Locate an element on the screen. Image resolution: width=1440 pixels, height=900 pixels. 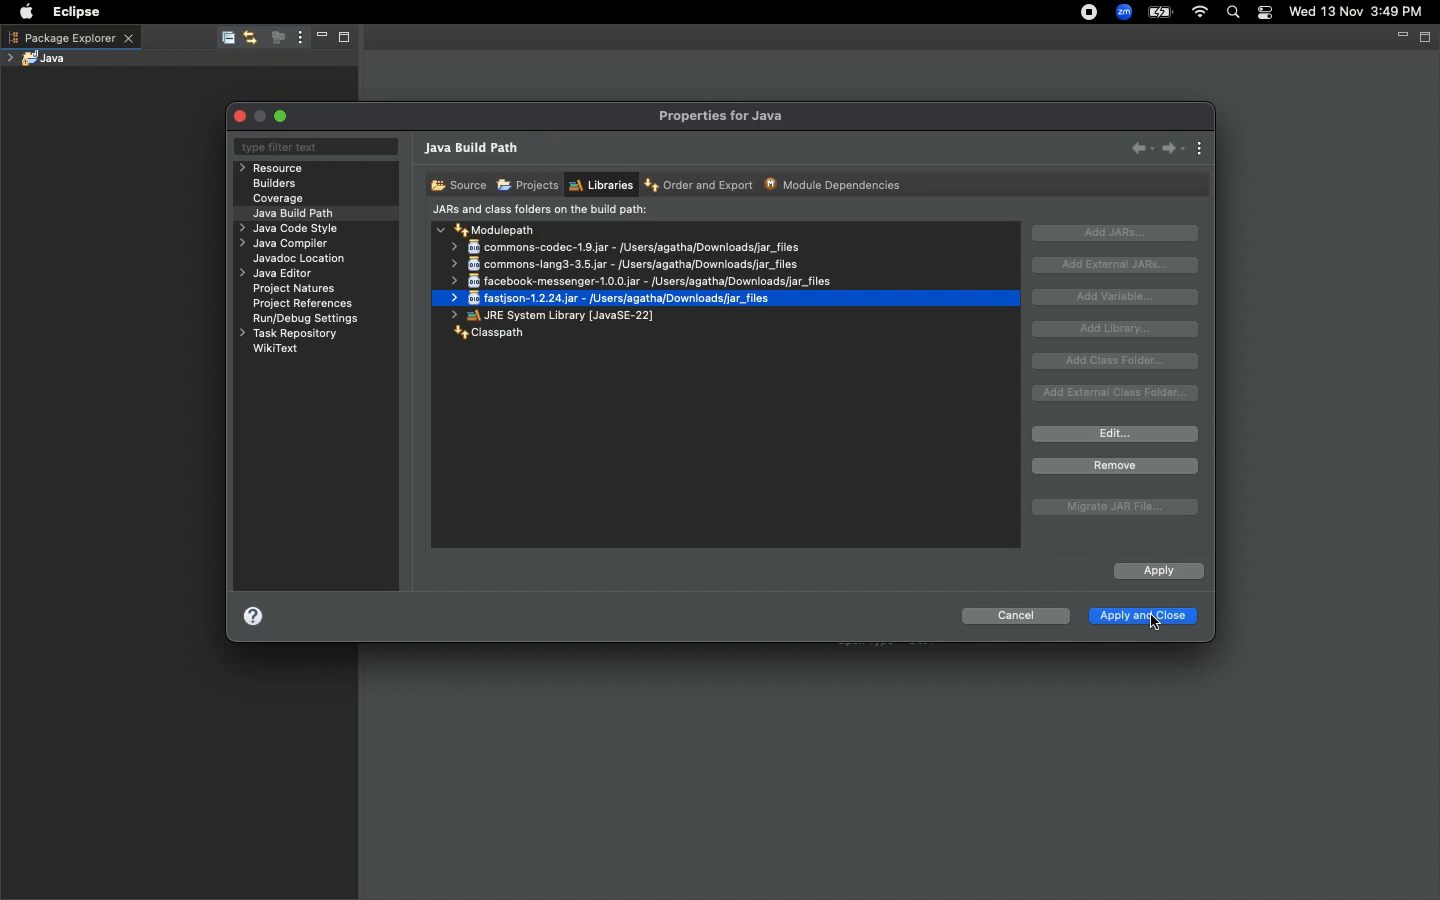
Add JARs is located at coordinates (1116, 233).